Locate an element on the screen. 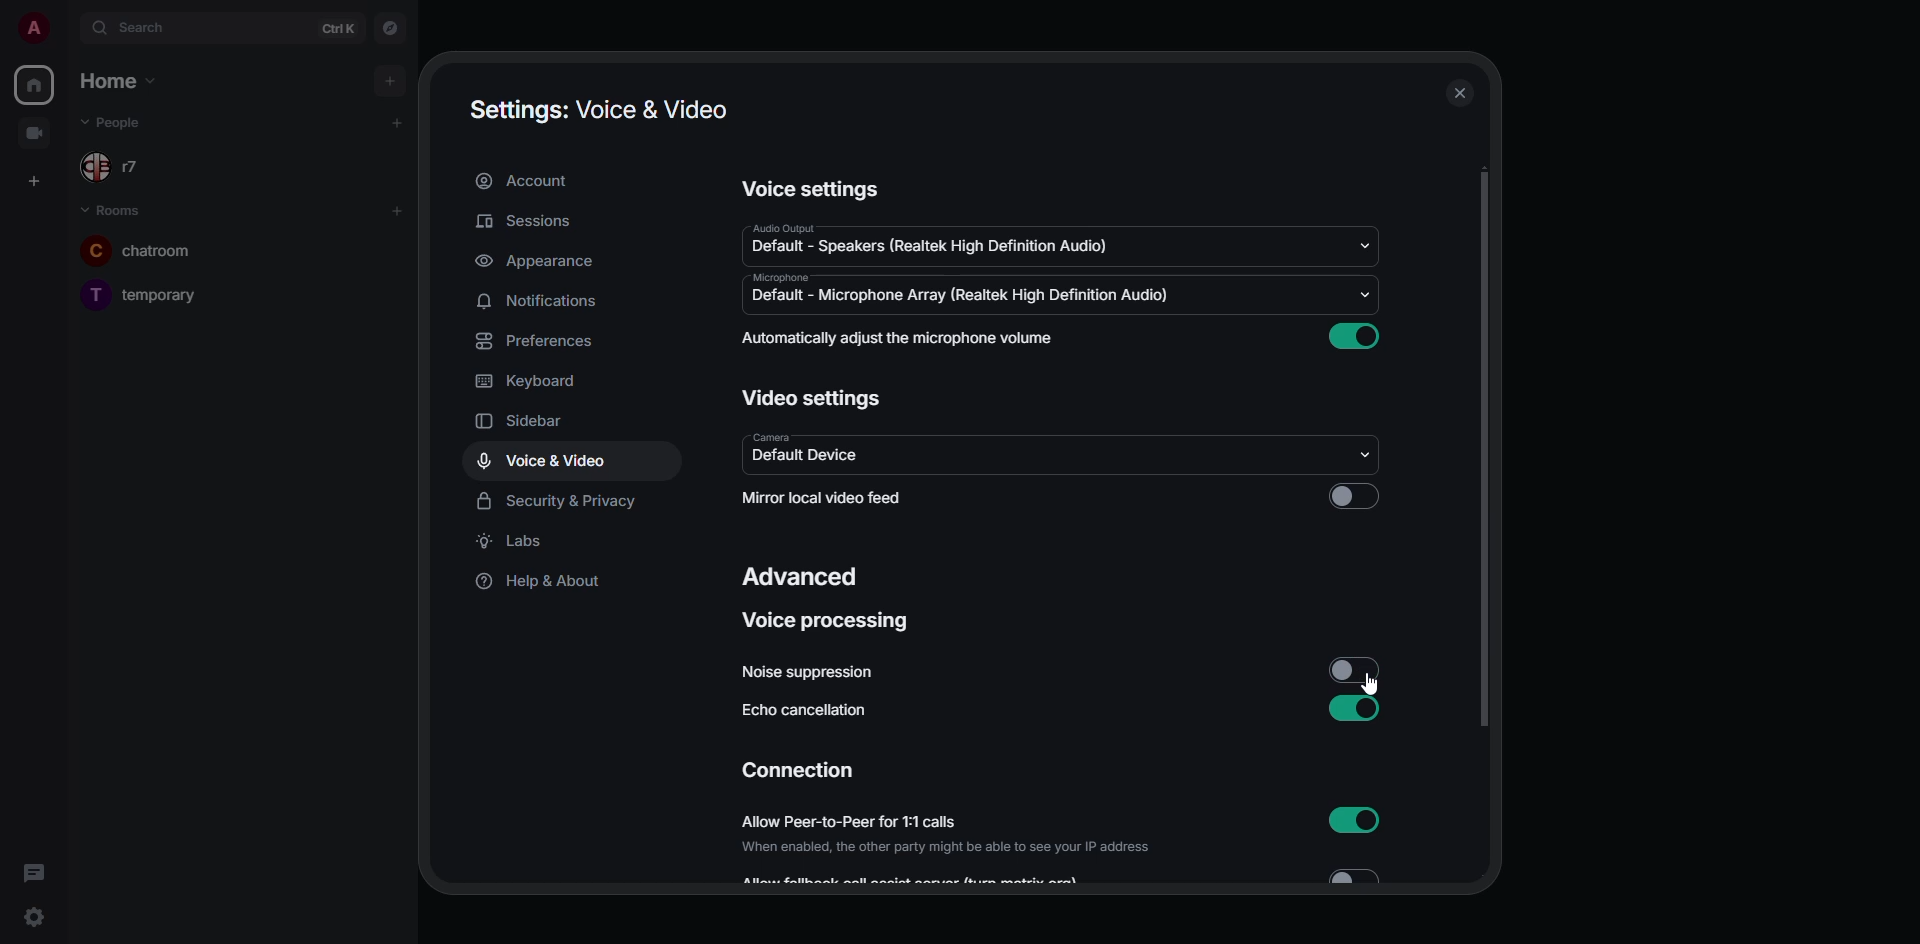 The width and height of the screenshot is (1920, 944). keyboard is located at coordinates (534, 379).